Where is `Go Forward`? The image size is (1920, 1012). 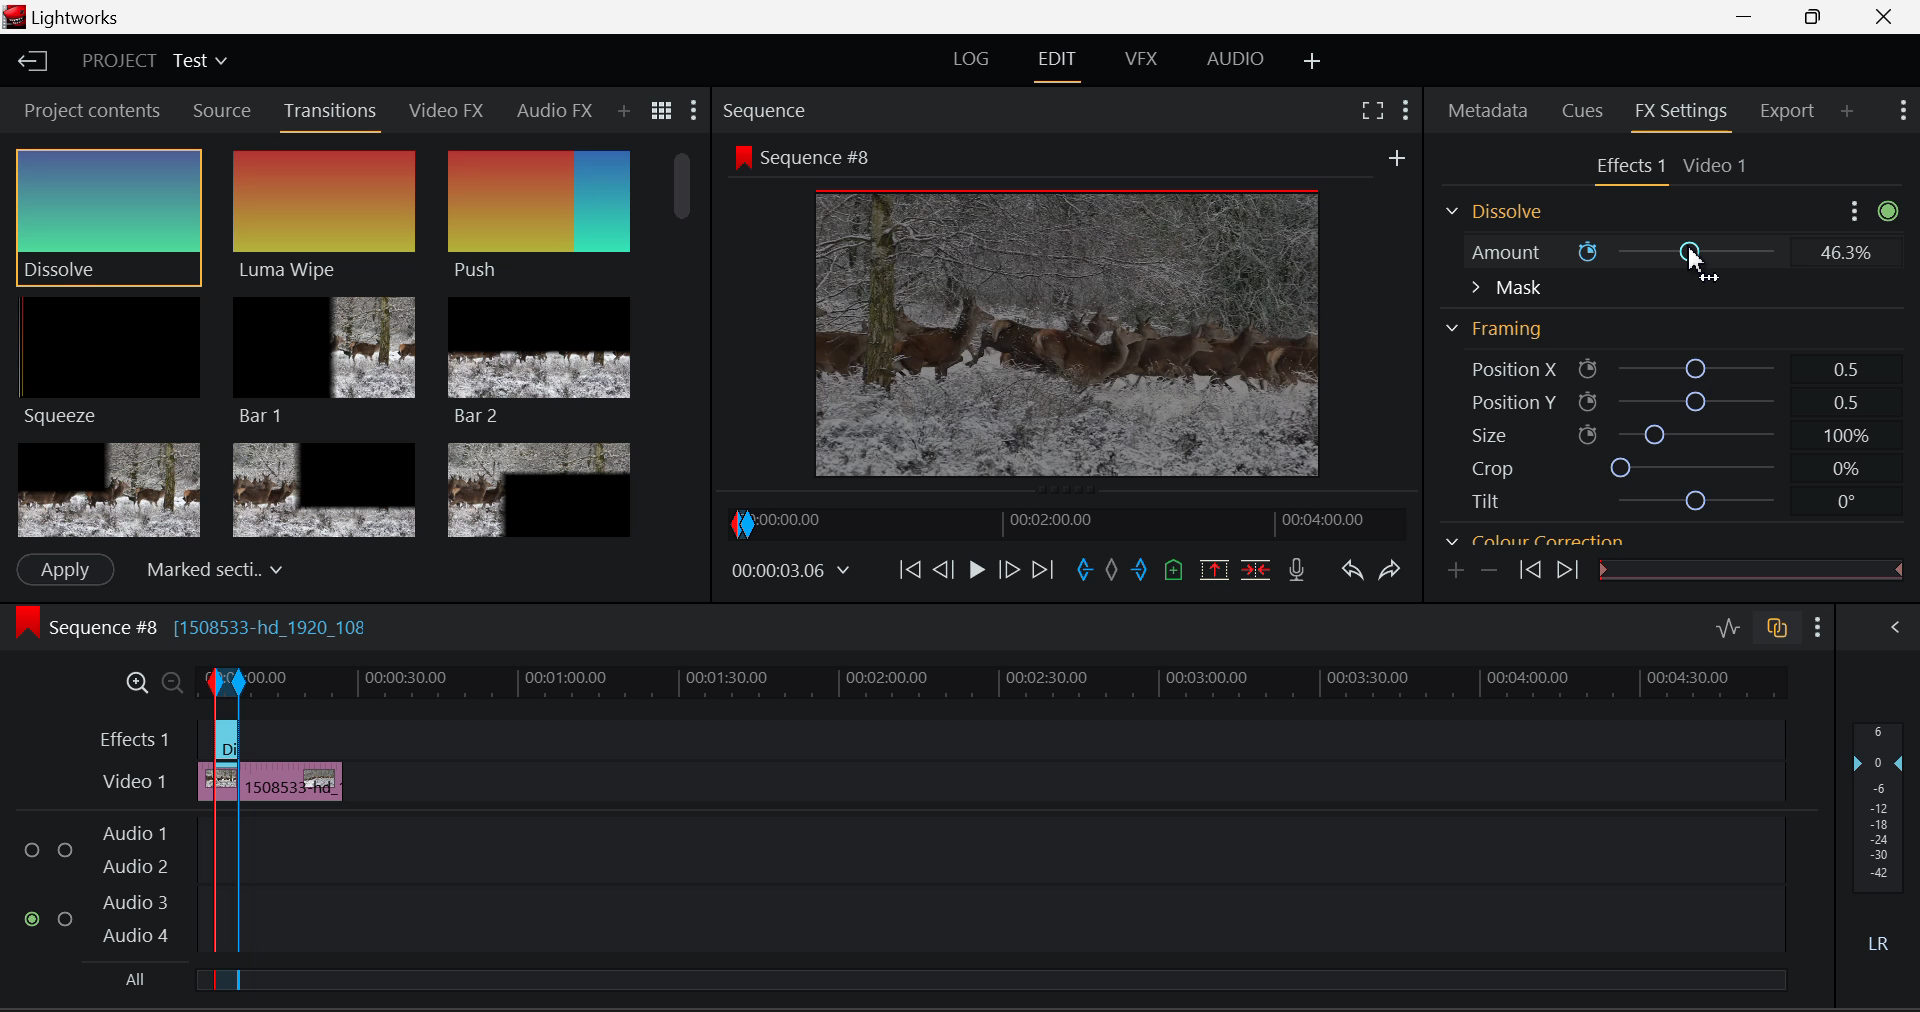
Go Forward is located at coordinates (1010, 572).